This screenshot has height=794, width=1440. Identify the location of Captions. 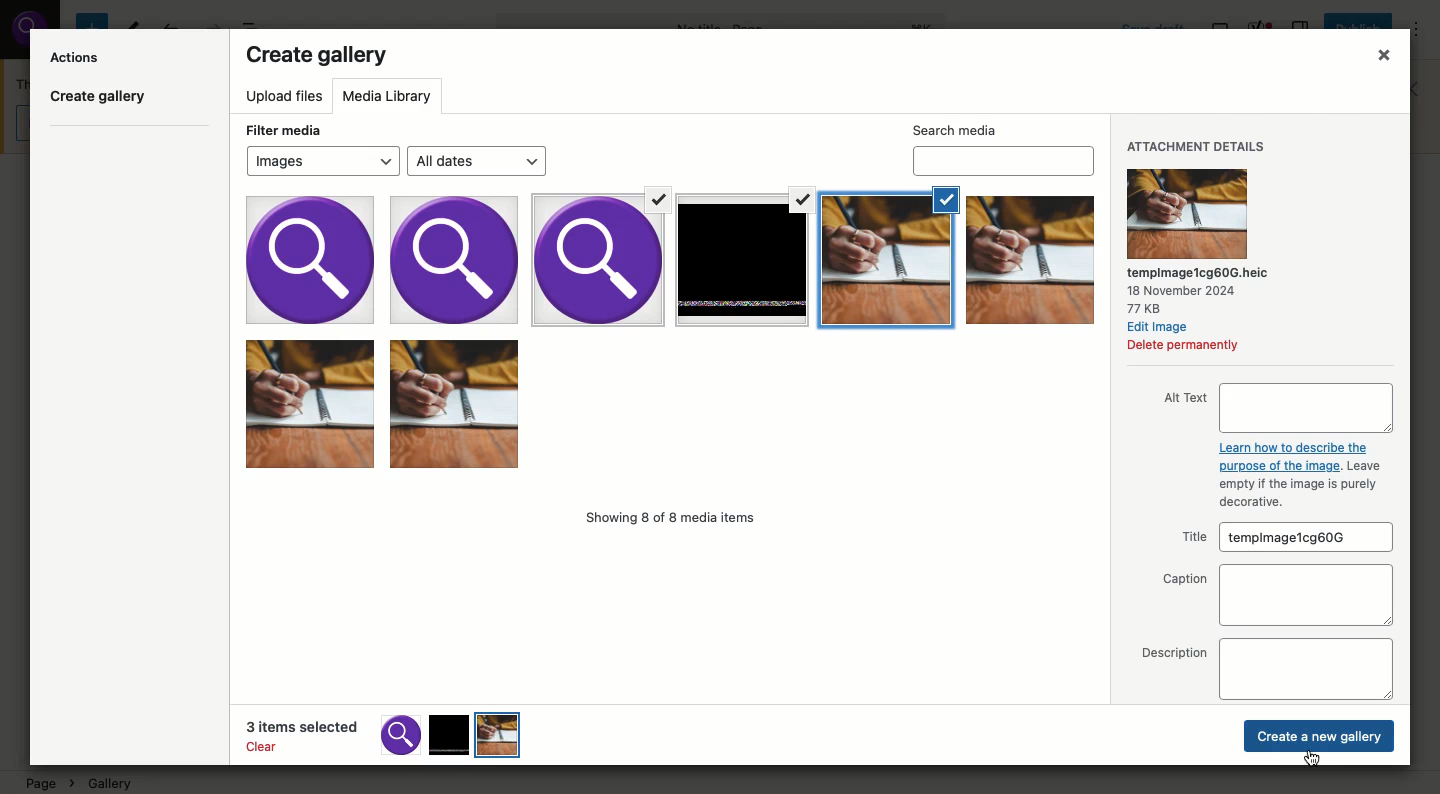
(1264, 602).